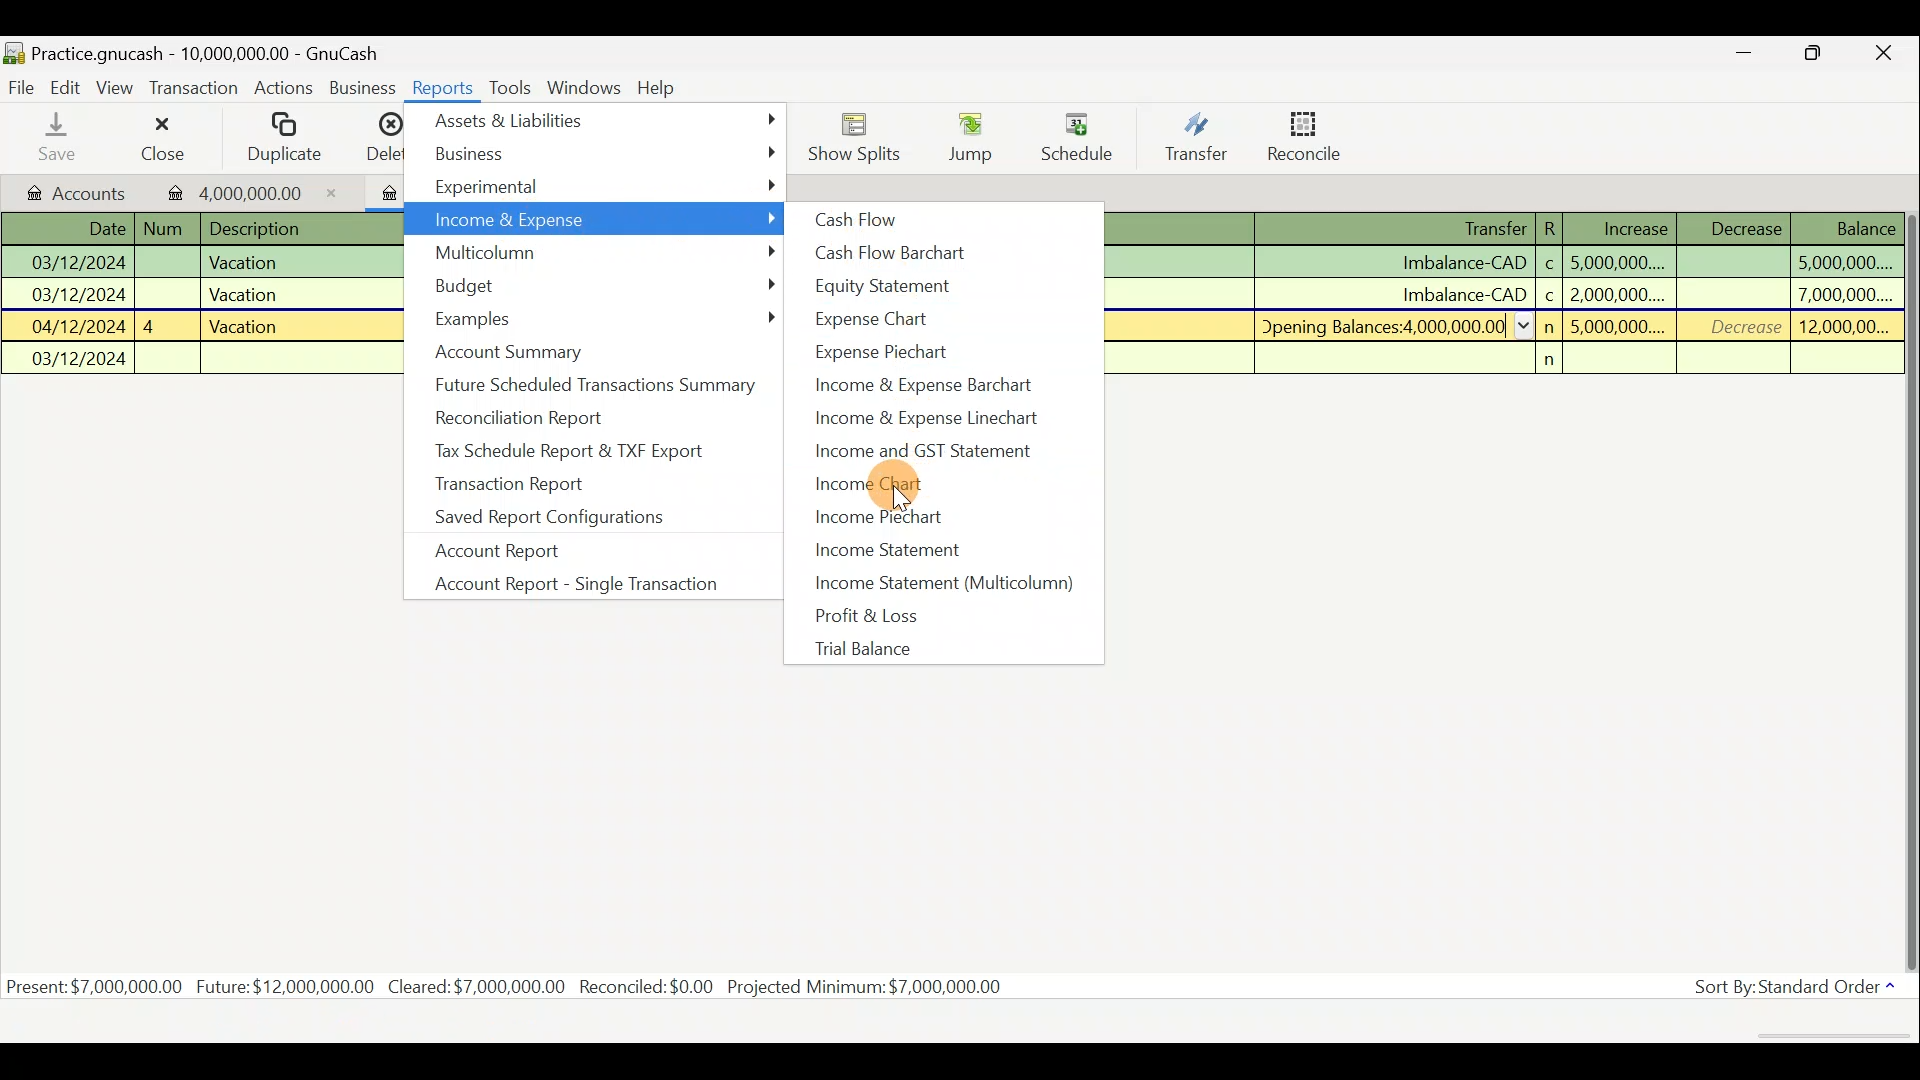 This screenshot has height=1080, width=1920. Describe the element at coordinates (895, 285) in the screenshot. I see `Equity statement` at that location.